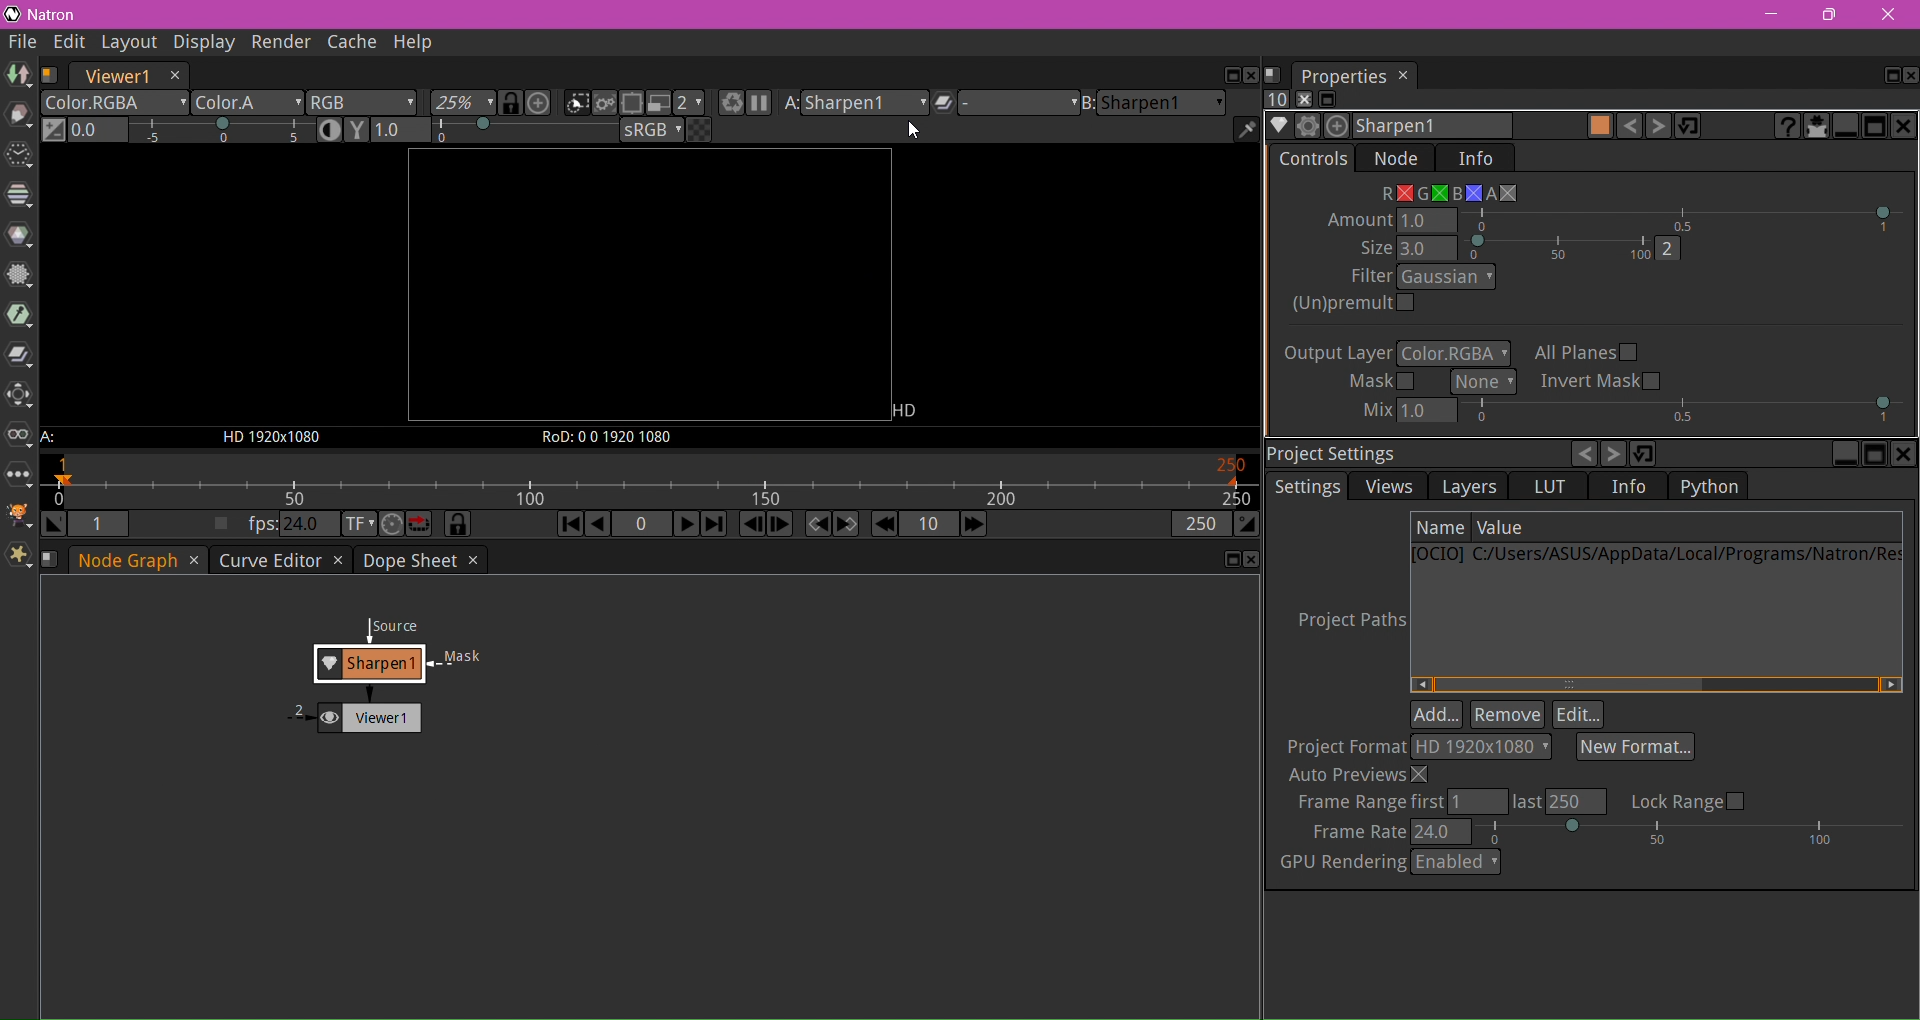 Image resolution: width=1920 pixels, height=1020 pixels. Describe the element at coordinates (884, 525) in the screenshot. I see `Previous Increment` at that location.